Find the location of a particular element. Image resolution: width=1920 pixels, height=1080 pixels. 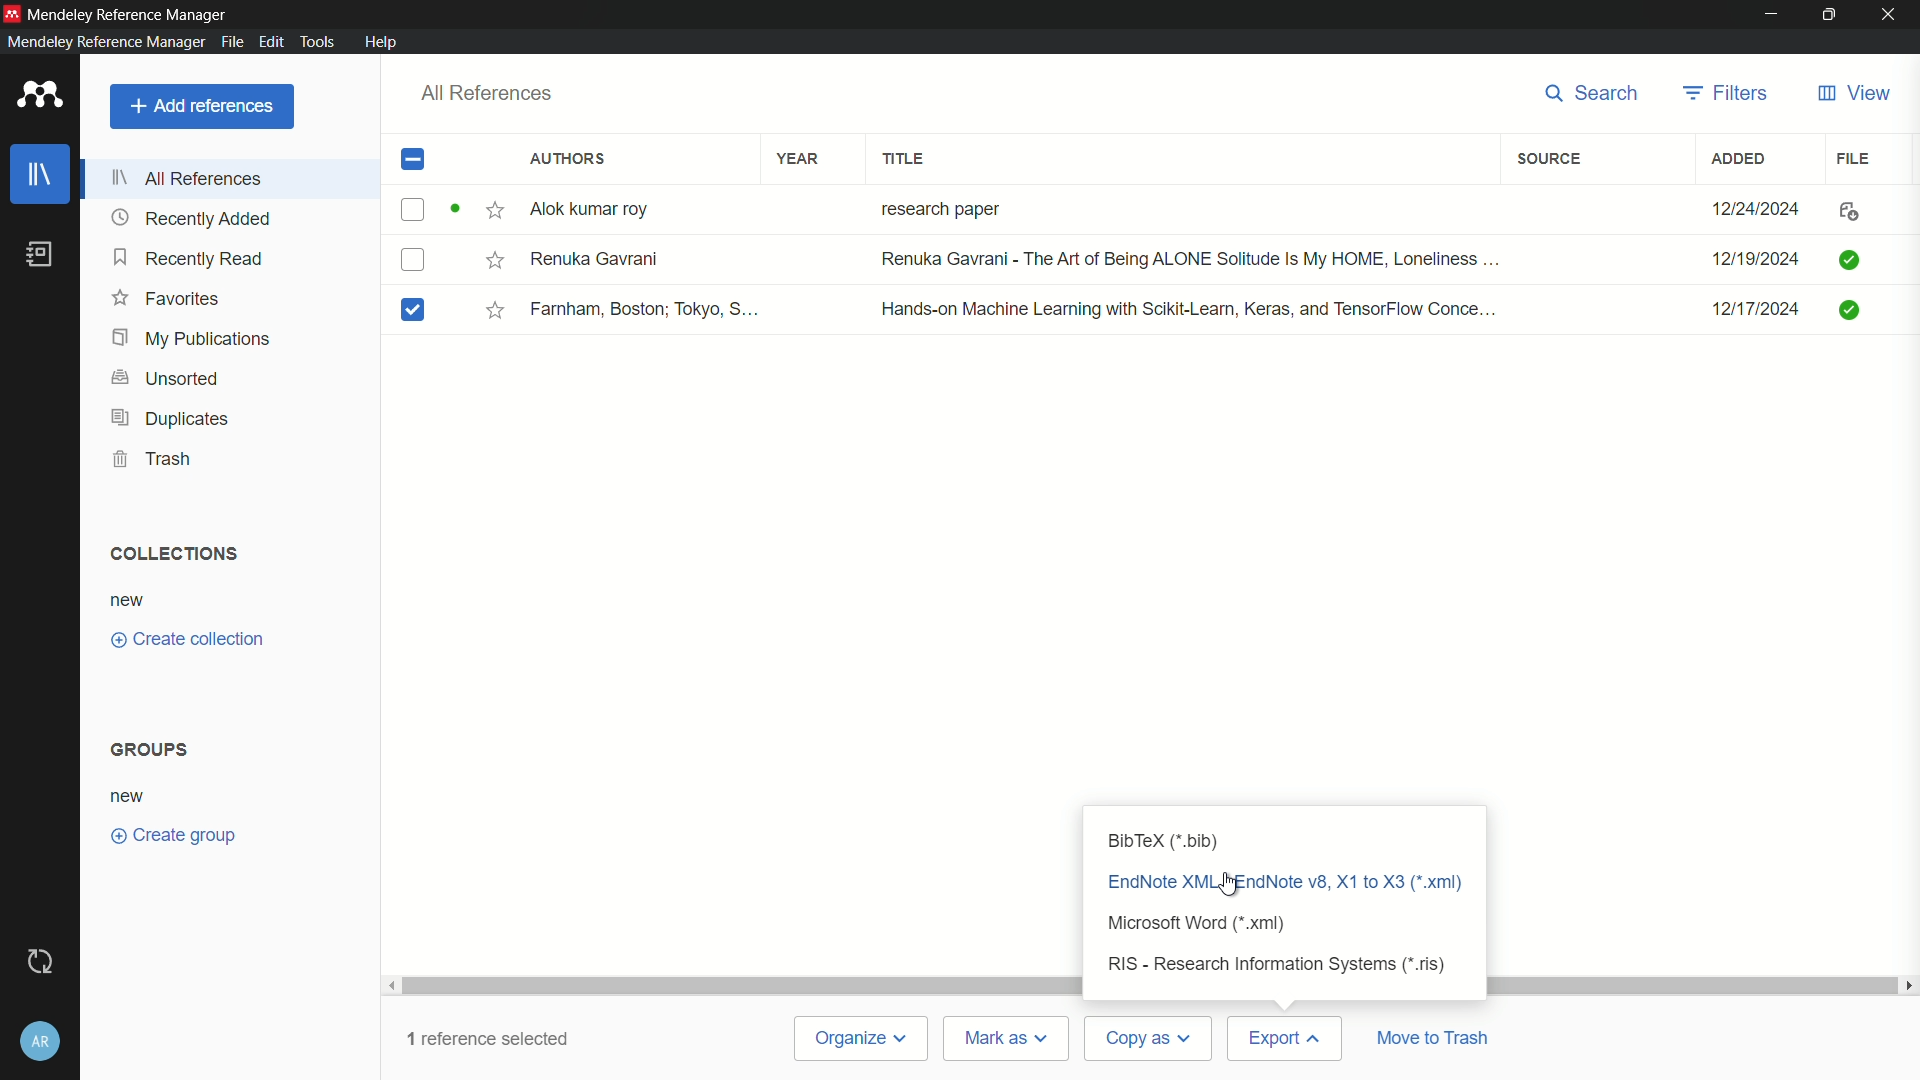

star is located at coordinates (494, 214).